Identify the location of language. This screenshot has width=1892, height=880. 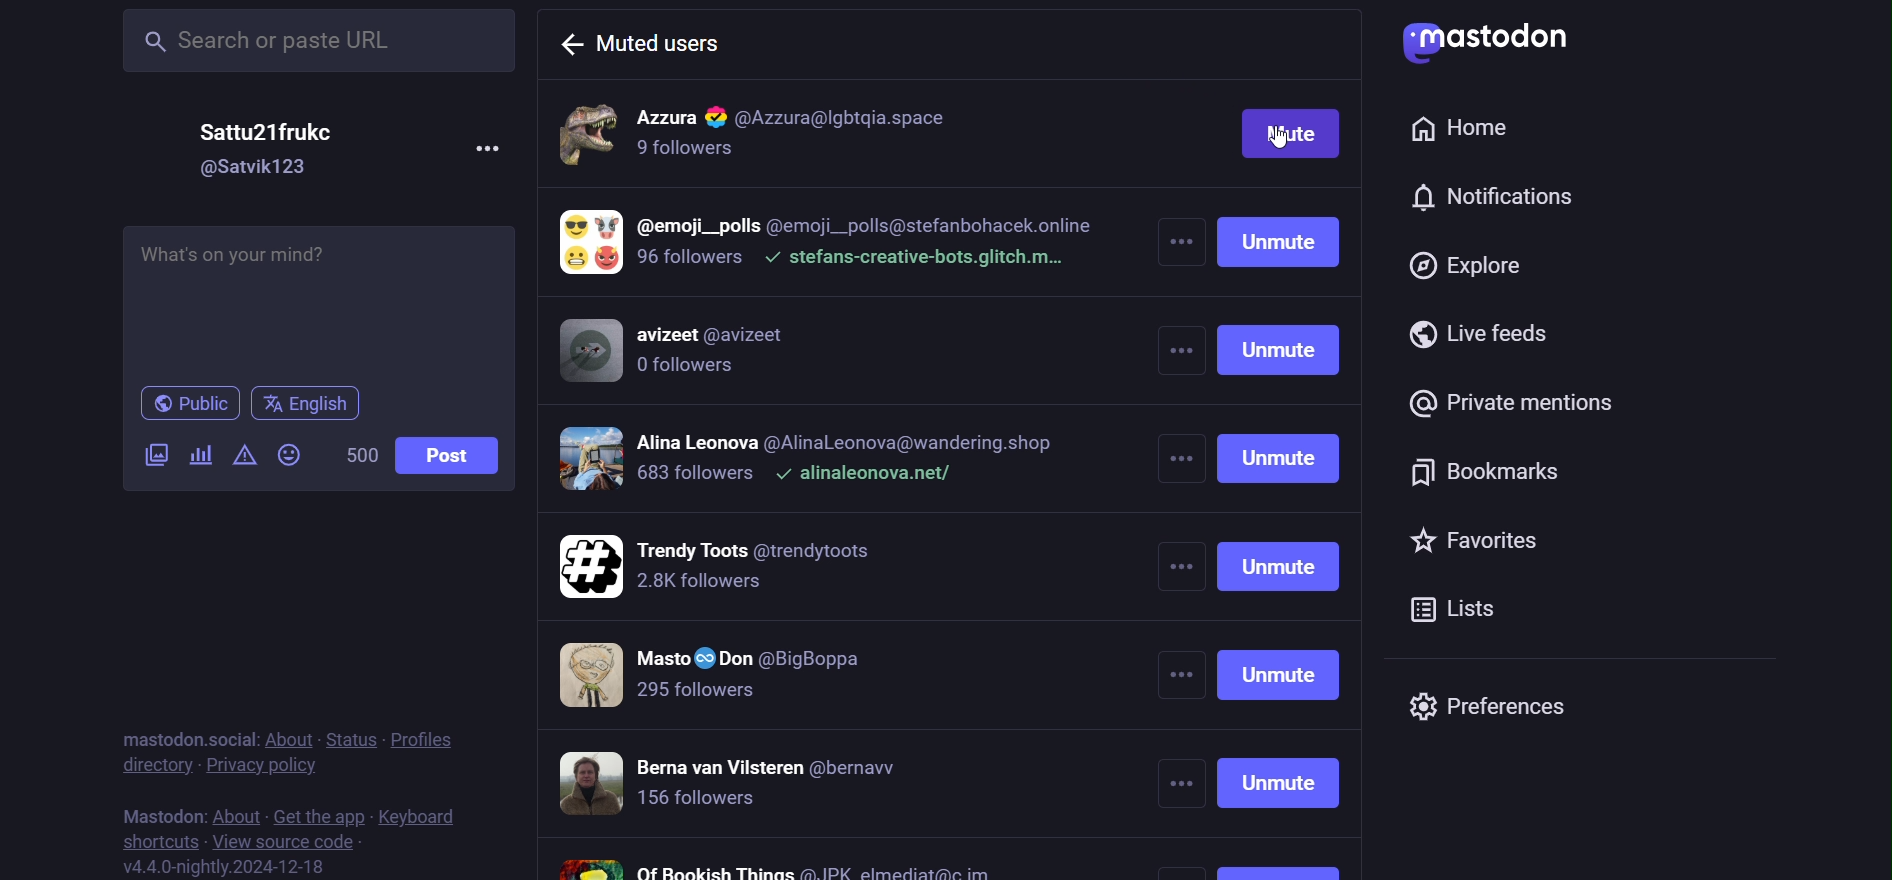
(312, 401).